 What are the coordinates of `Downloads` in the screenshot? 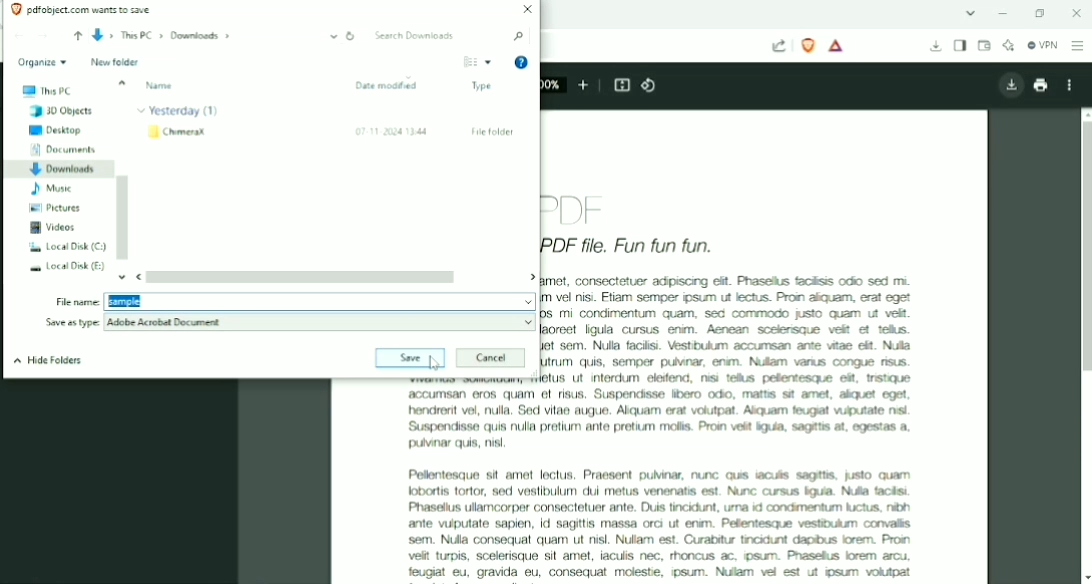 It's located at (936, 47).